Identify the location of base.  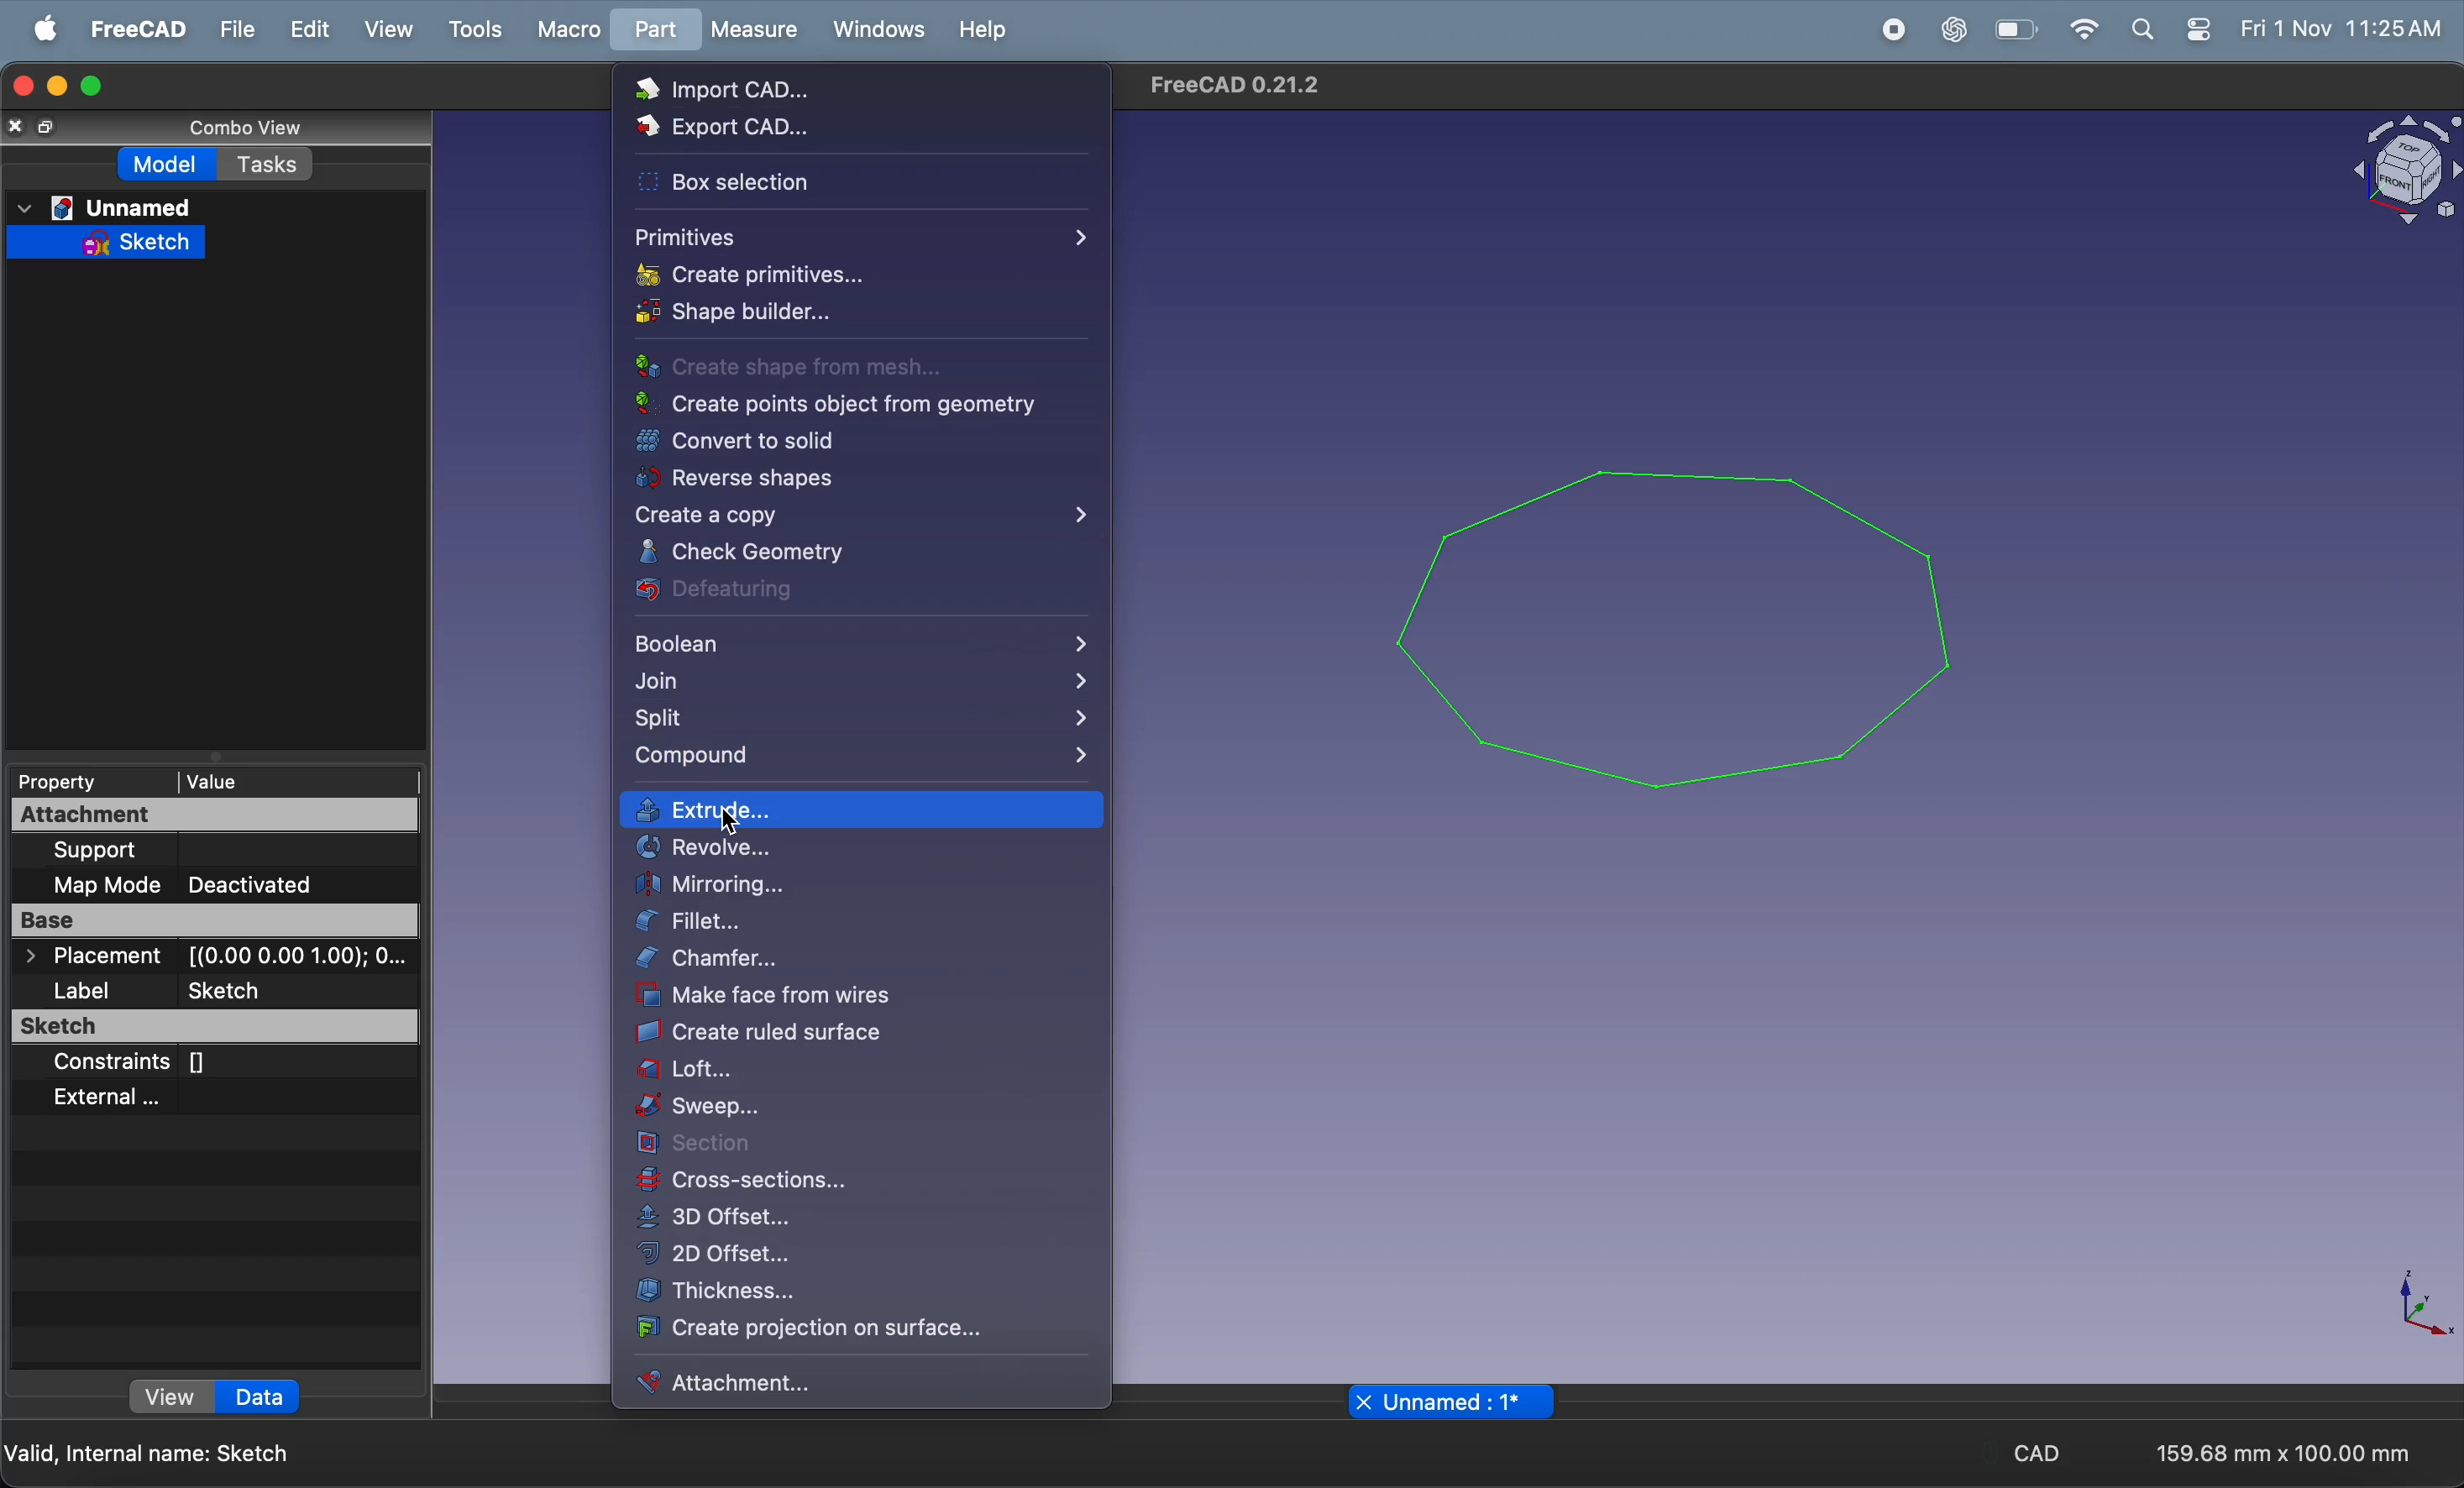
(219, 919).